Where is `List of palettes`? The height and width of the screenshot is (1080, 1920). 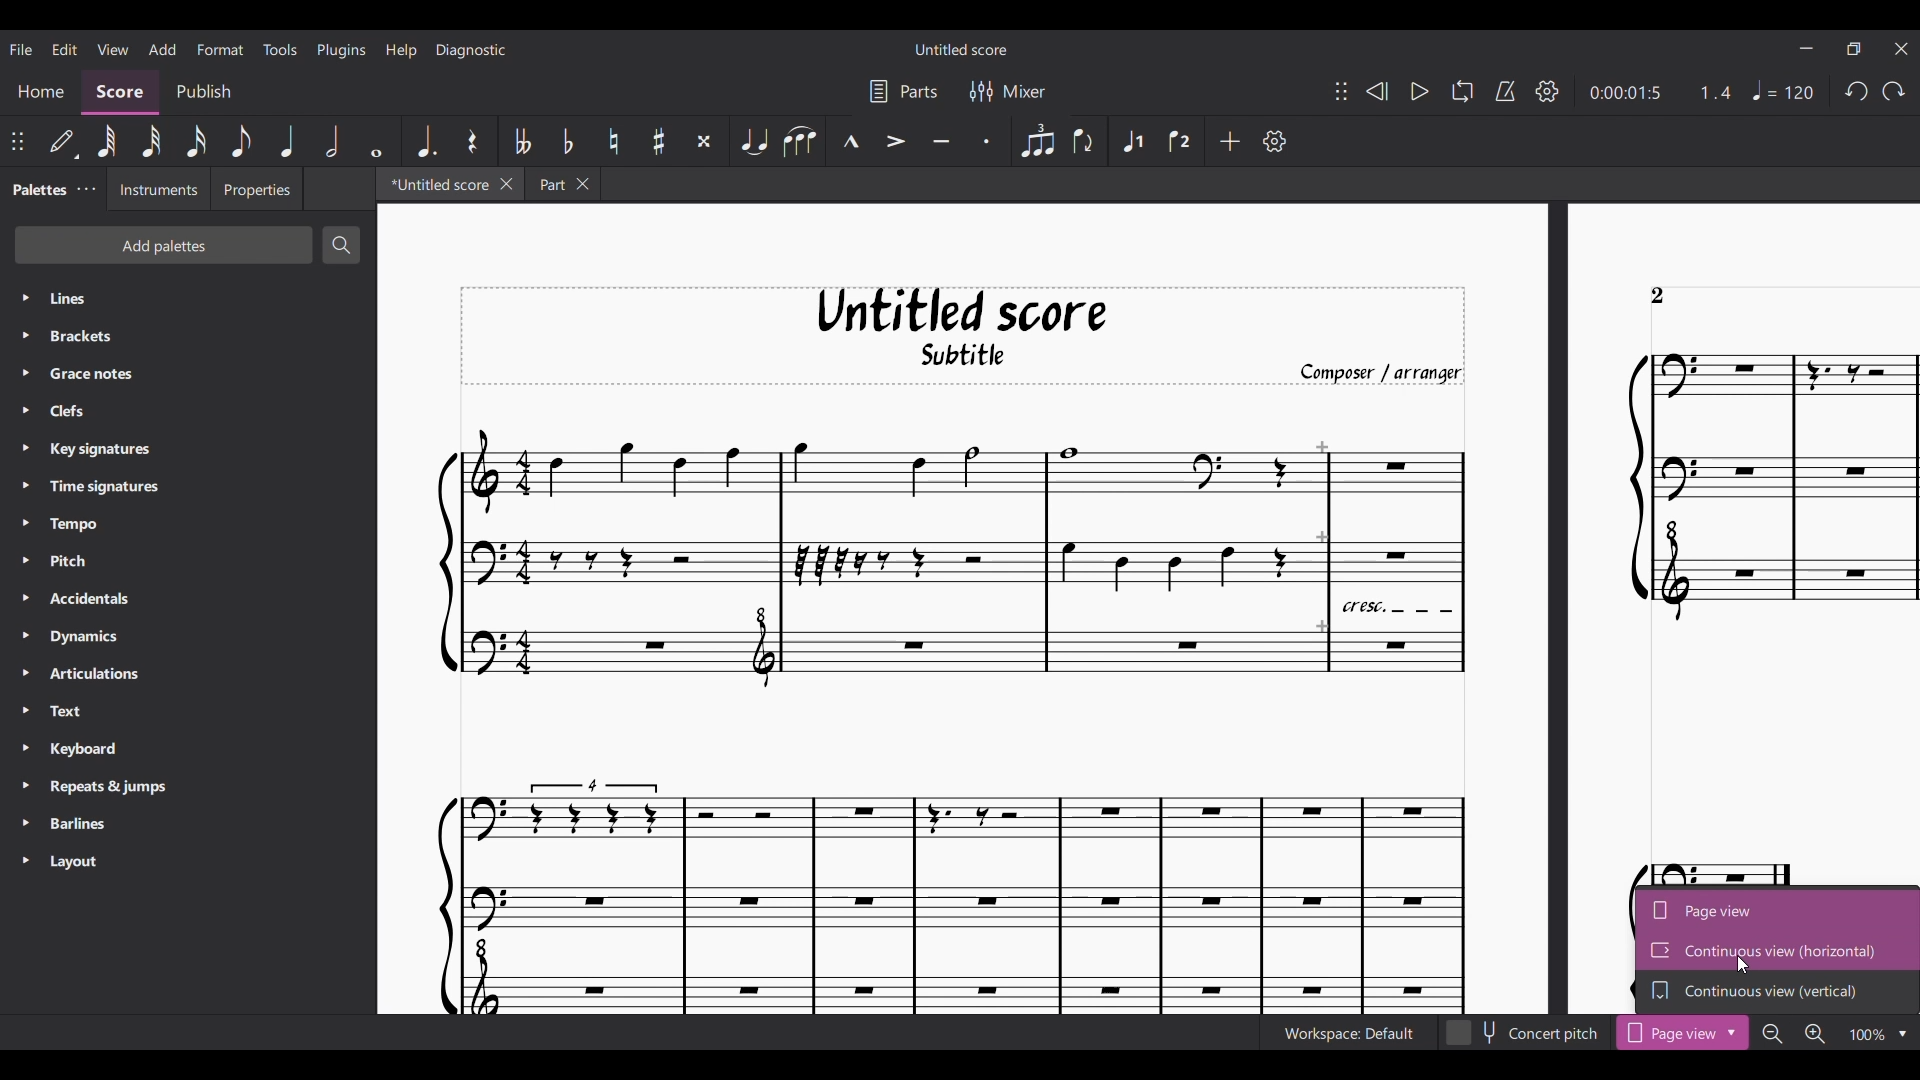 List of palettes is located at coordinates (209, 582).